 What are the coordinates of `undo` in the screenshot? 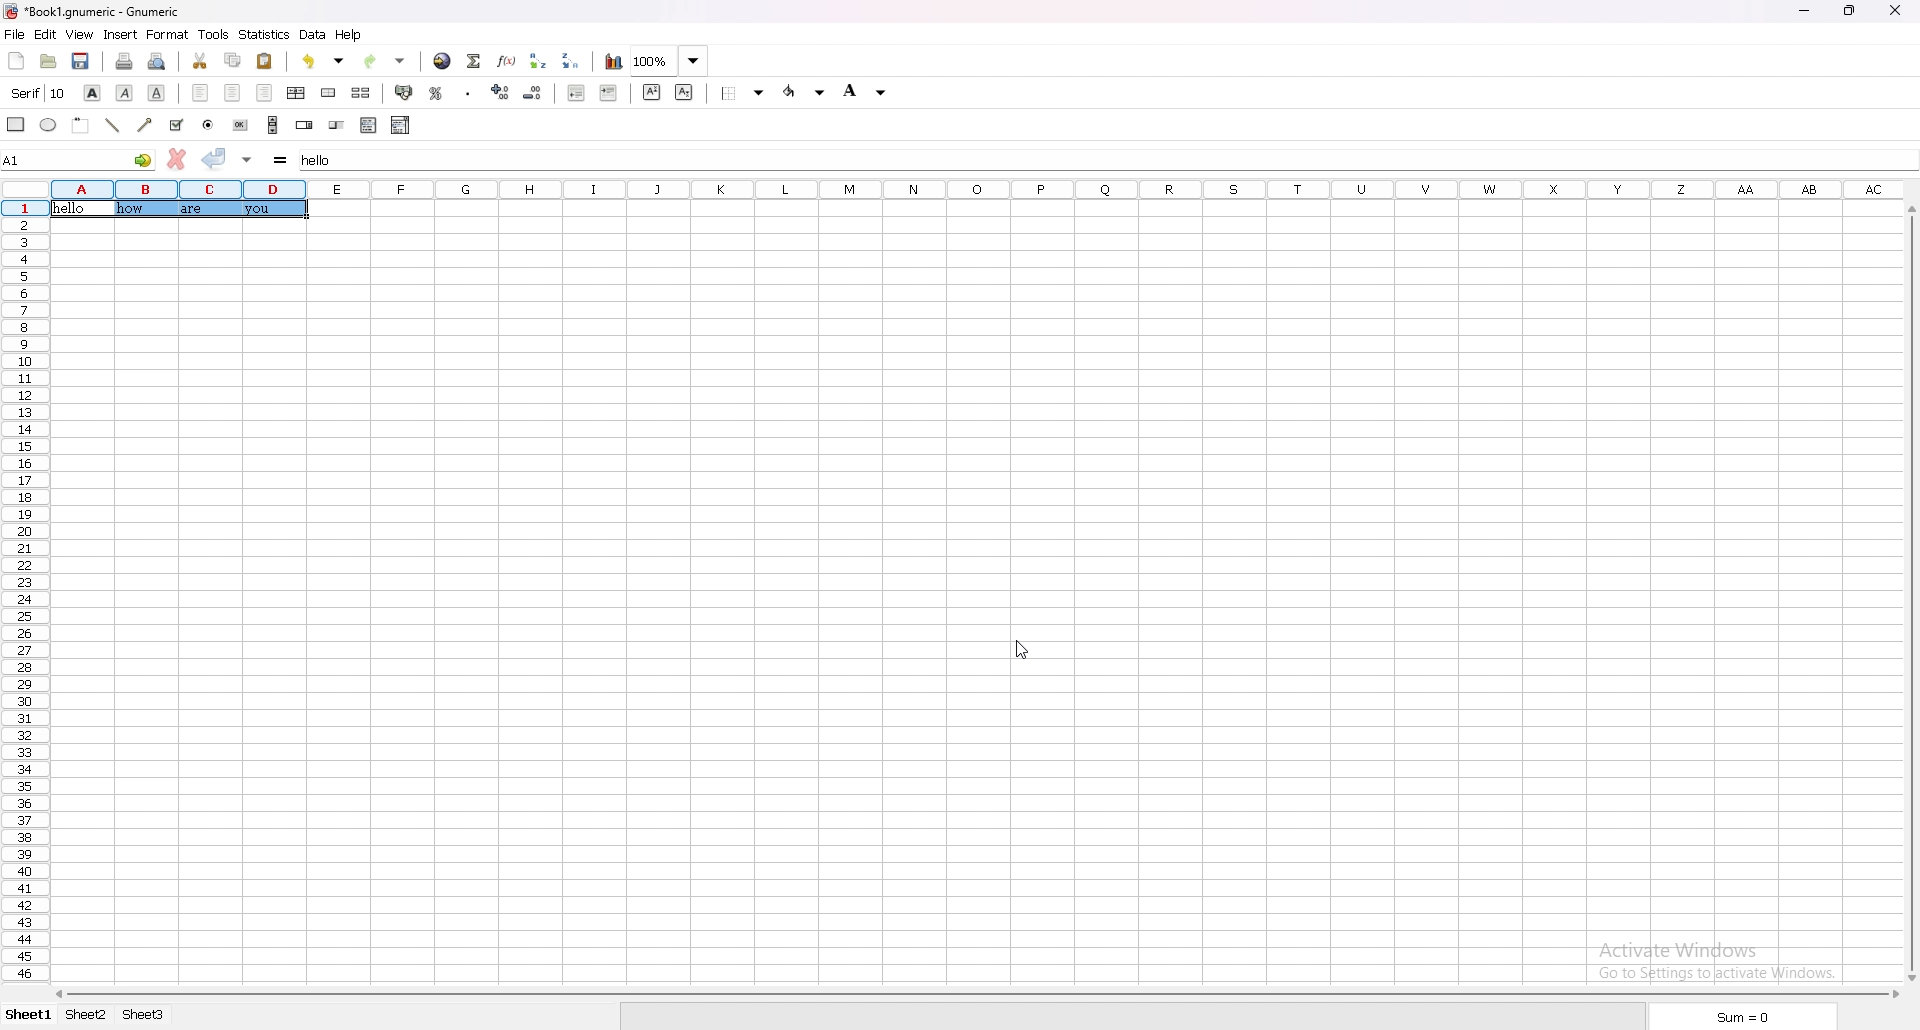 It's located at (326, 61).